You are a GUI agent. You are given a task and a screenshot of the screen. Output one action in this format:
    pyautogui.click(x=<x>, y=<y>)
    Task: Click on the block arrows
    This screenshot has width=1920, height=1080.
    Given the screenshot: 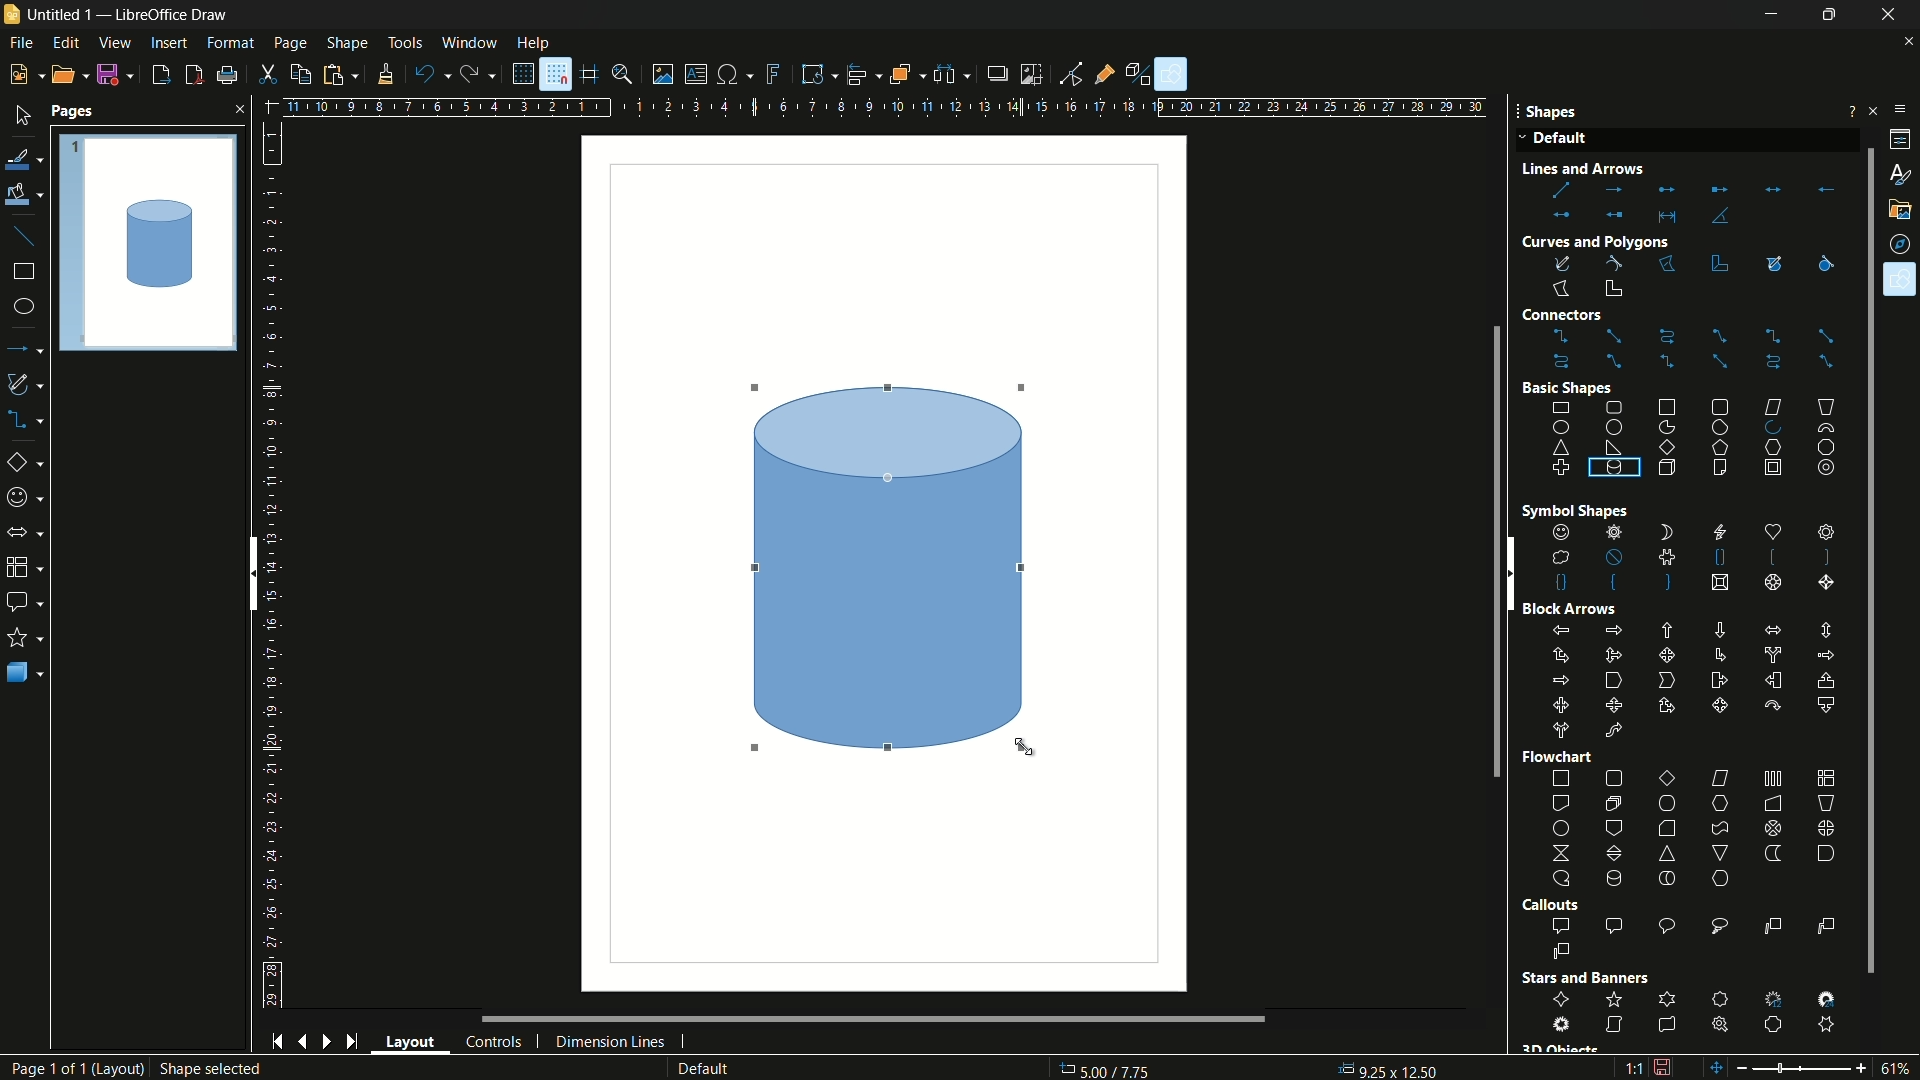 What is the action you would take?
    pyautogui.click(x=27, y=532)
    